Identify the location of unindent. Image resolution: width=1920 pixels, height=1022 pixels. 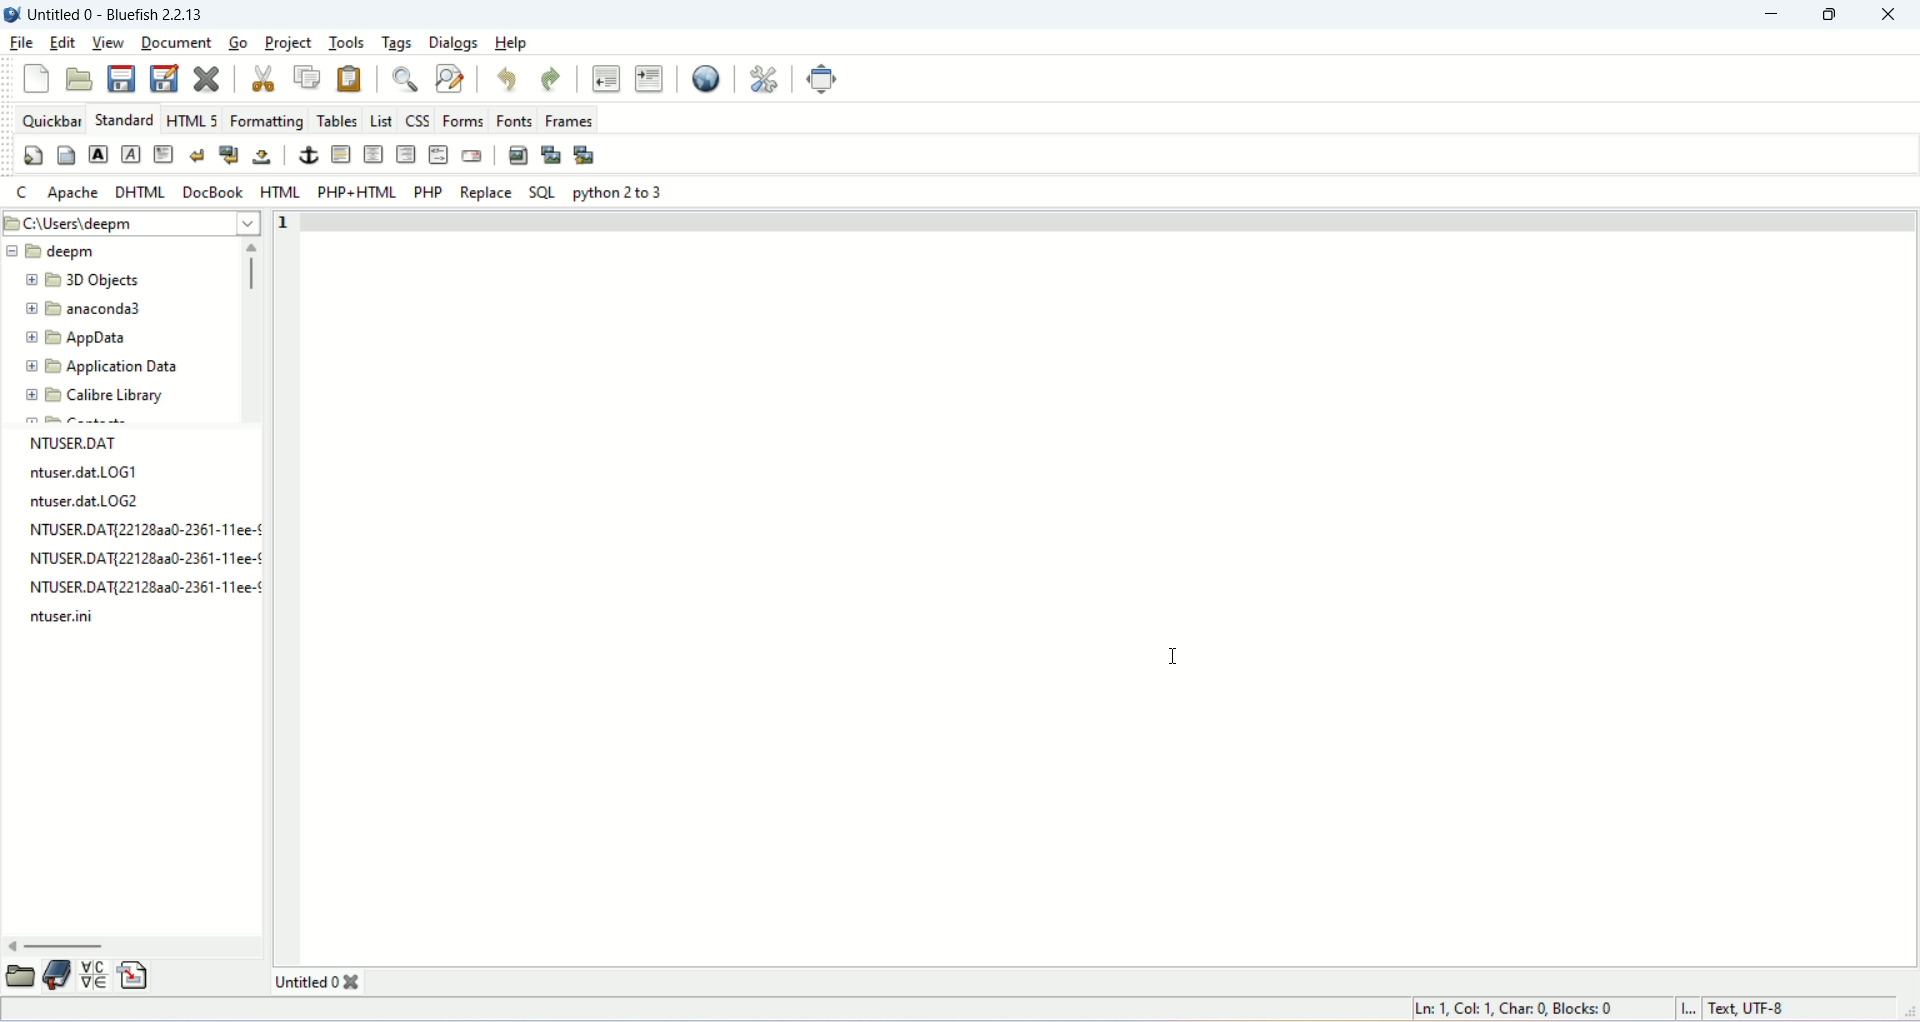
(605, 77).